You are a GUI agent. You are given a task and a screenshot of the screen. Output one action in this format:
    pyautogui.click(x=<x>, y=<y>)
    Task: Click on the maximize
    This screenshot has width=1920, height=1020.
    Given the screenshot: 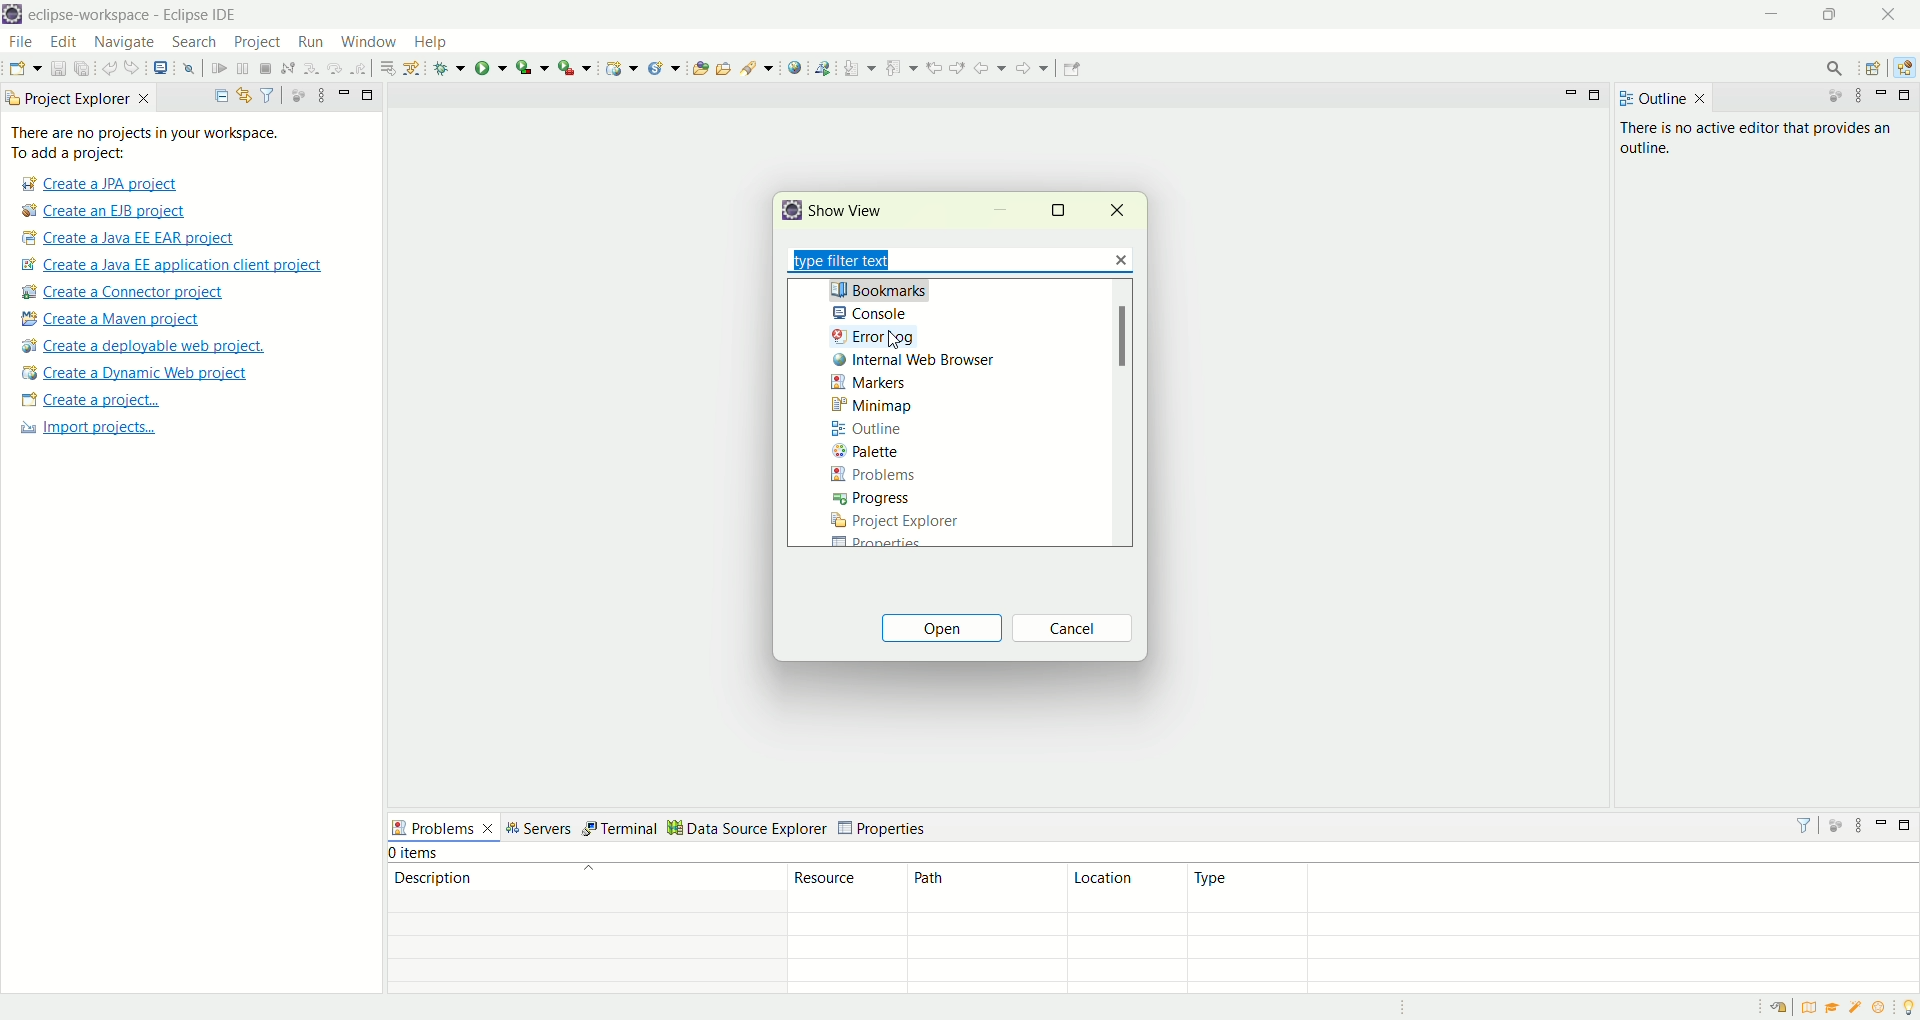 What is the action you would take?
    pyautogui.click(x=1597, y=95)
    